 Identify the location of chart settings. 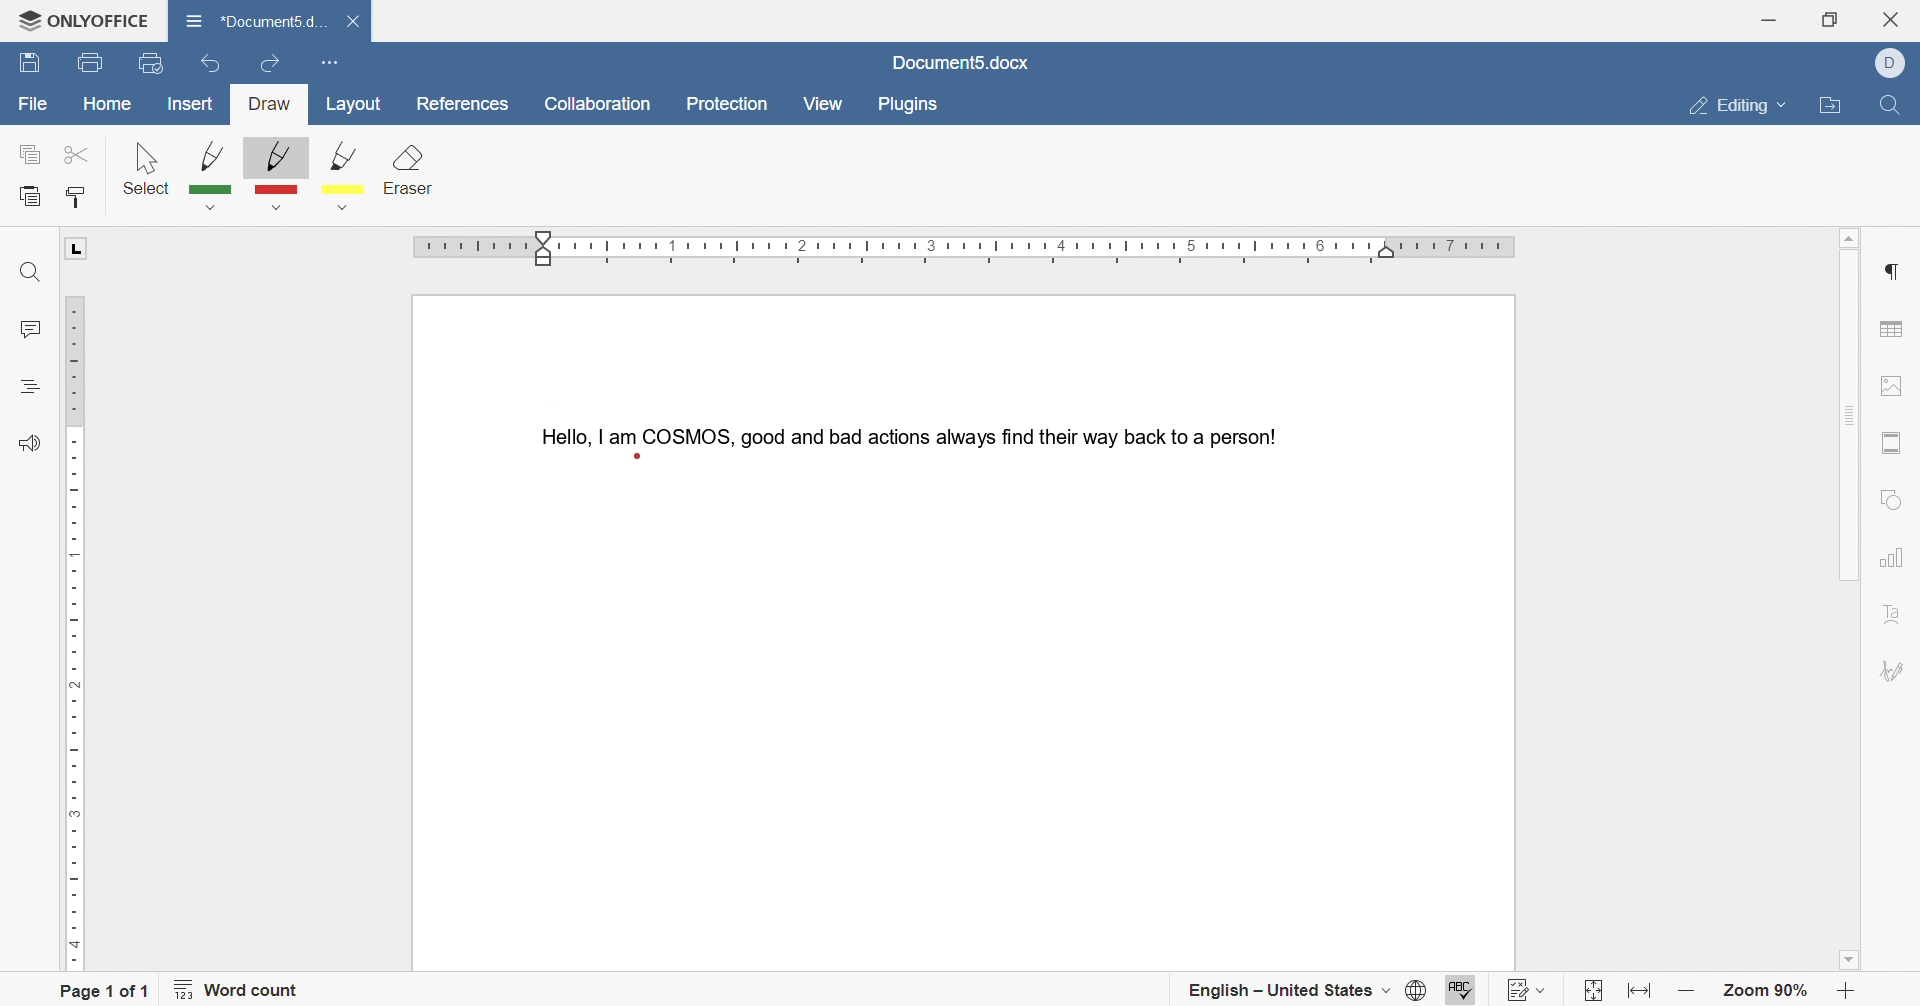
(1892, 560).